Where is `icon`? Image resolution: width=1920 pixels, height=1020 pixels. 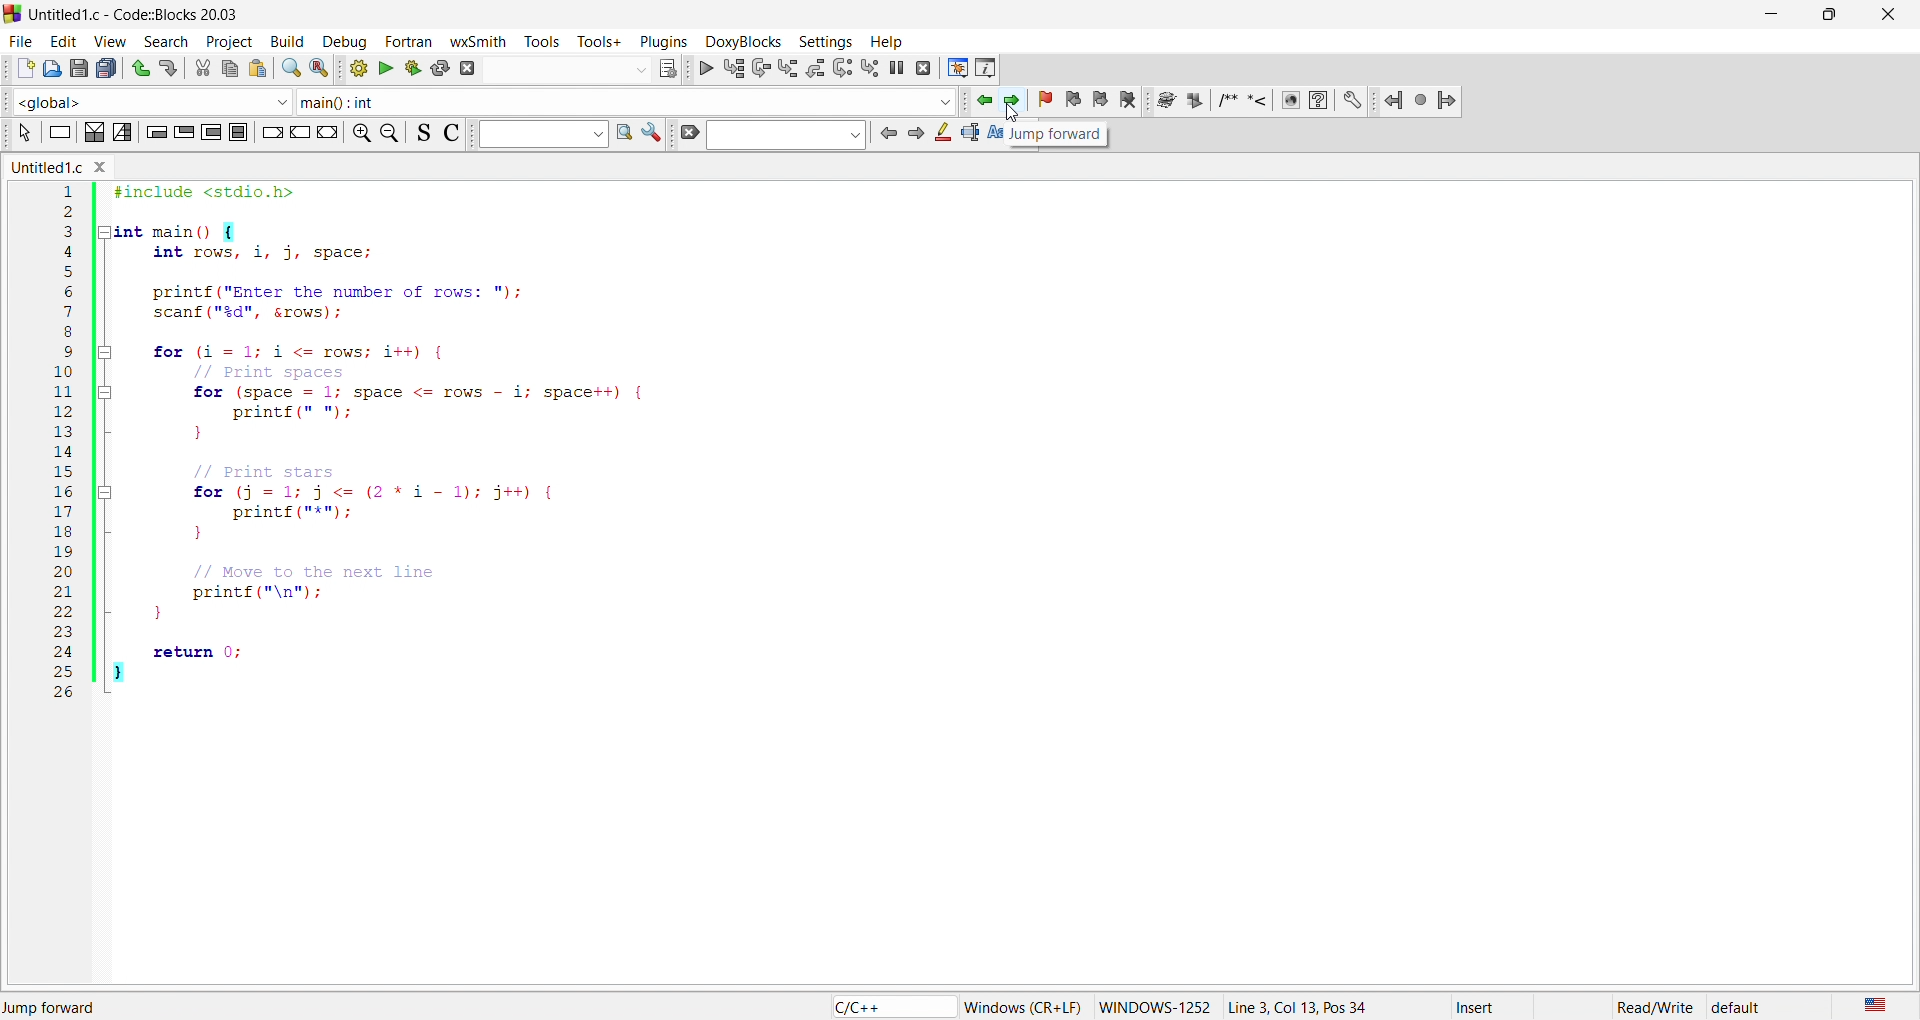
icon is located at coordinates (88, 134).